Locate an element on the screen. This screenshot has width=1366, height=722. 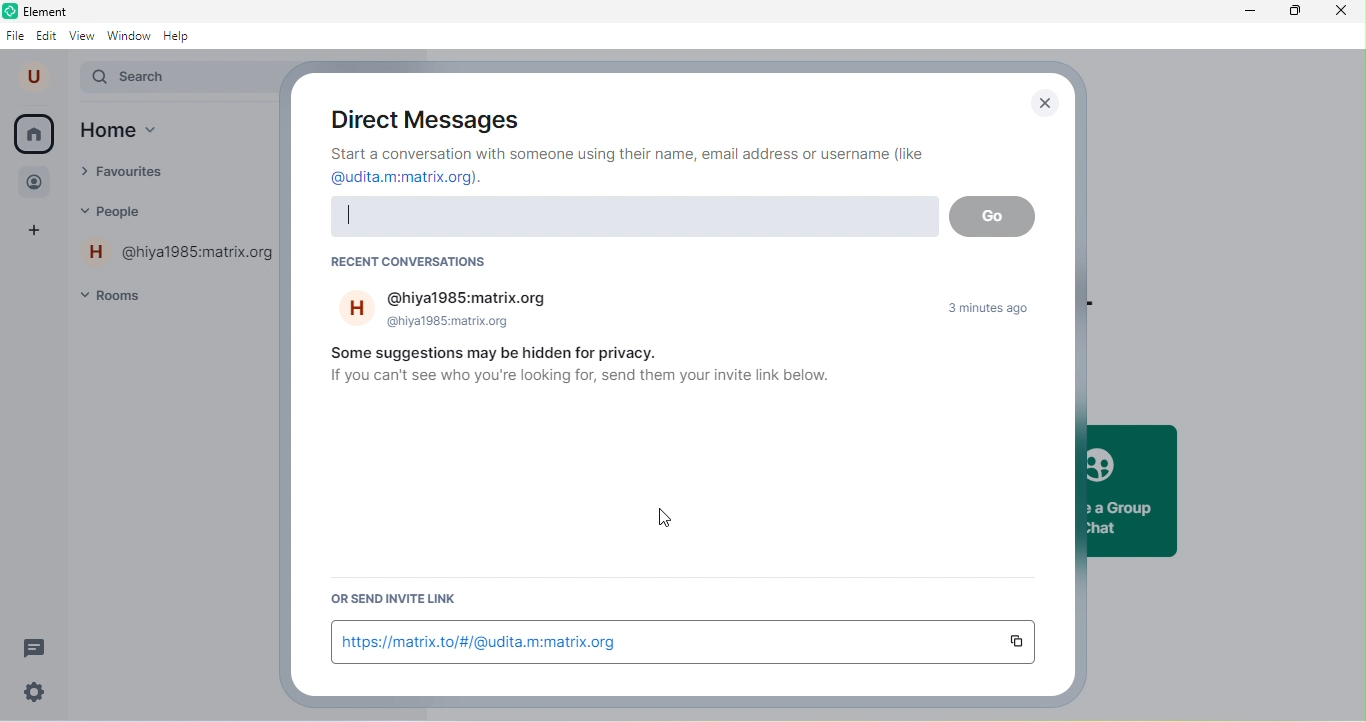
edit is located at coordinates (48, 37).